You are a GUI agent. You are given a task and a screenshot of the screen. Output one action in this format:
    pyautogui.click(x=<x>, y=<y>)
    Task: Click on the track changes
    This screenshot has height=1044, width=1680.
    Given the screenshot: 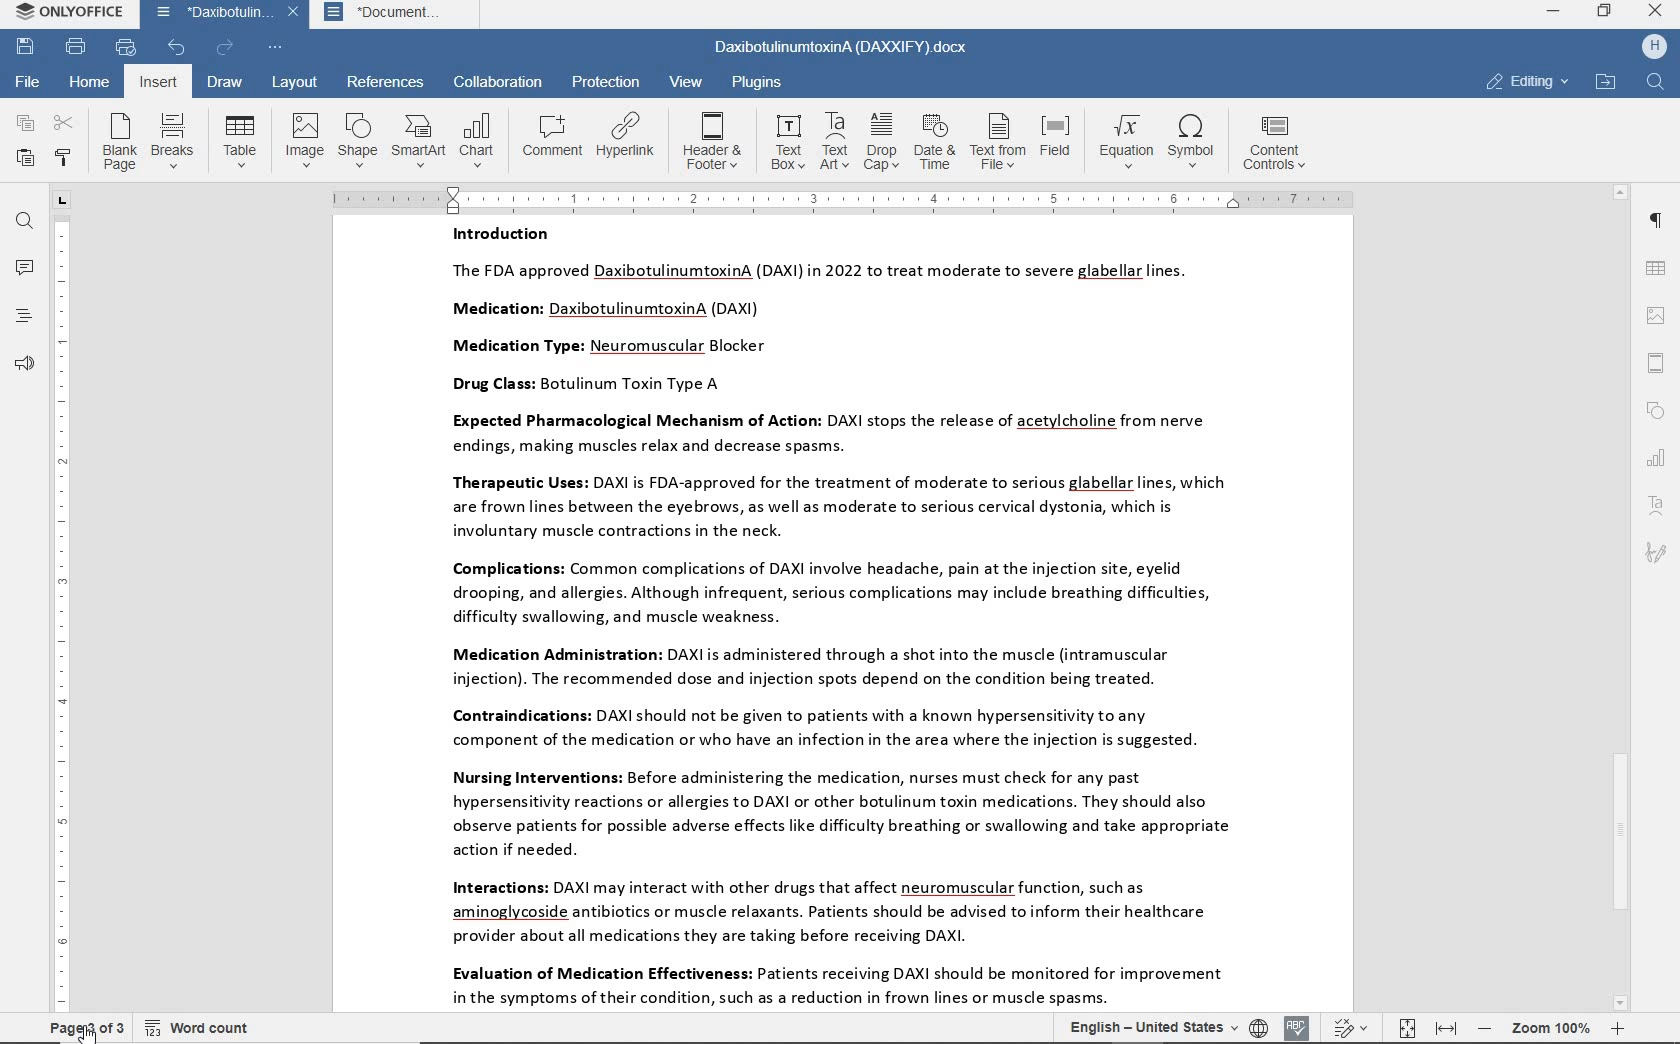 What is the action you would take?
    pyautogui.click(x=1349, y=1029)
    